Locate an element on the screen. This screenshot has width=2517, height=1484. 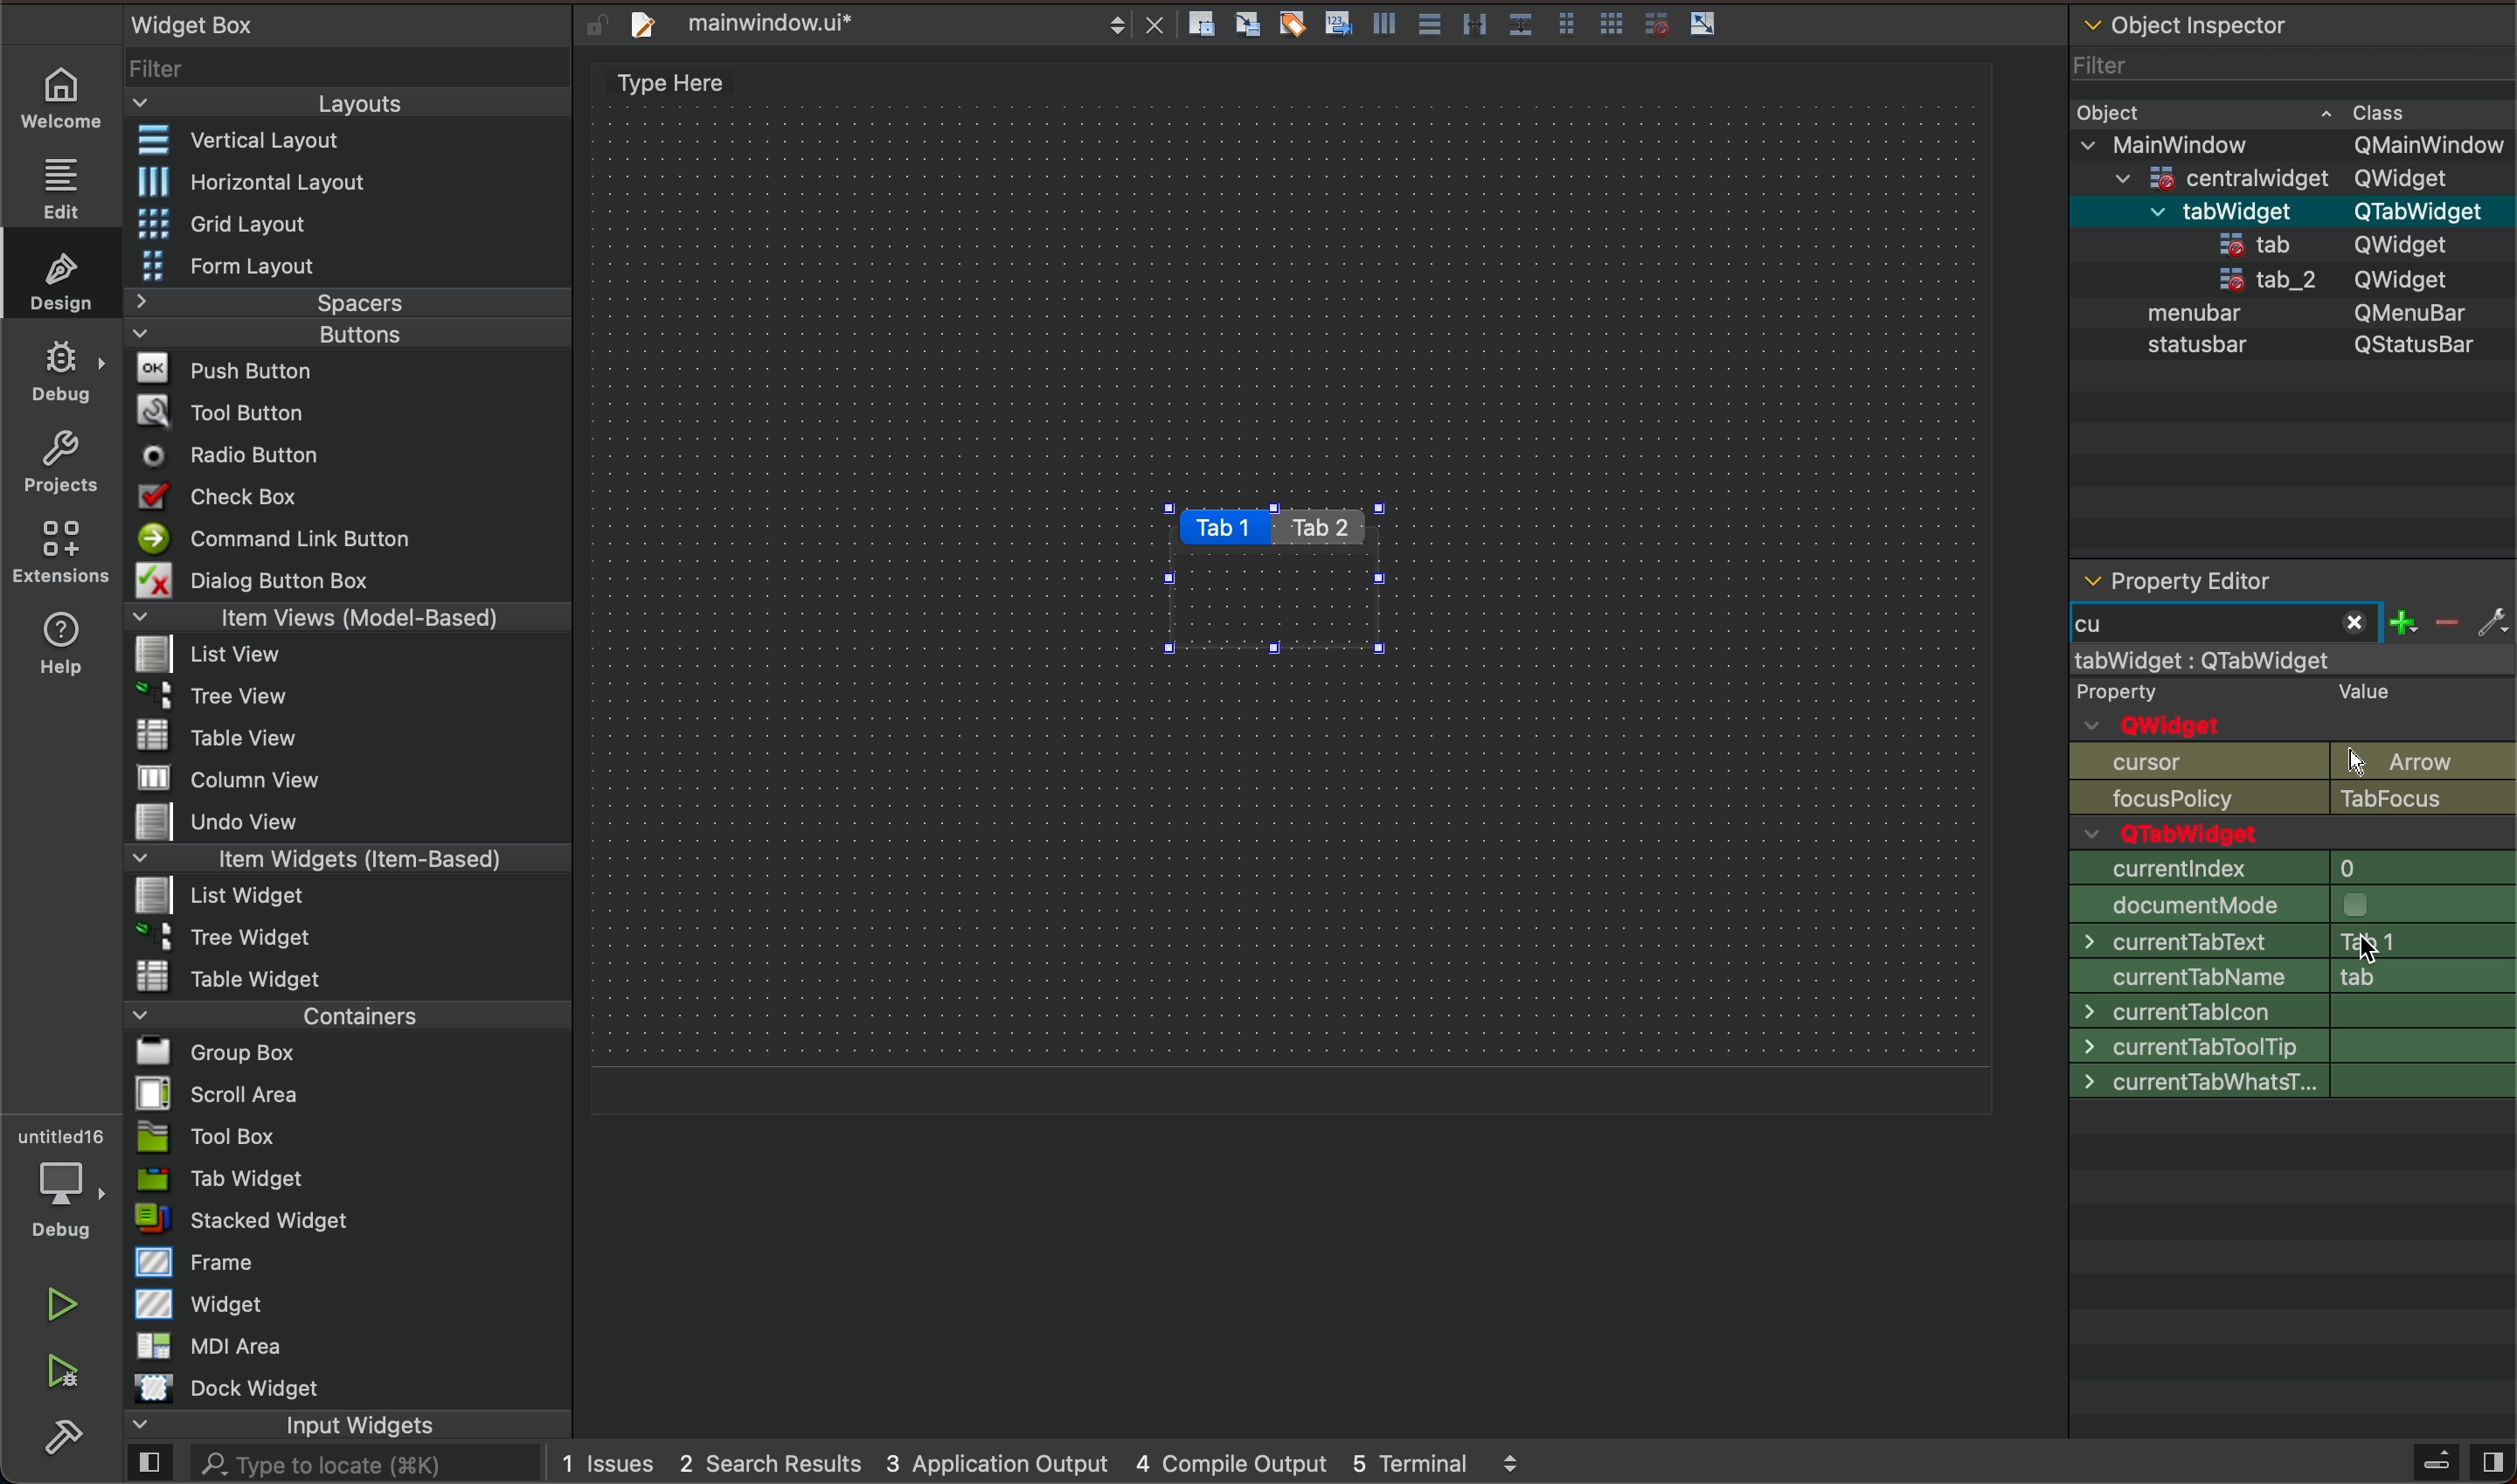
tracking is located at coordinates (2290, 1226).